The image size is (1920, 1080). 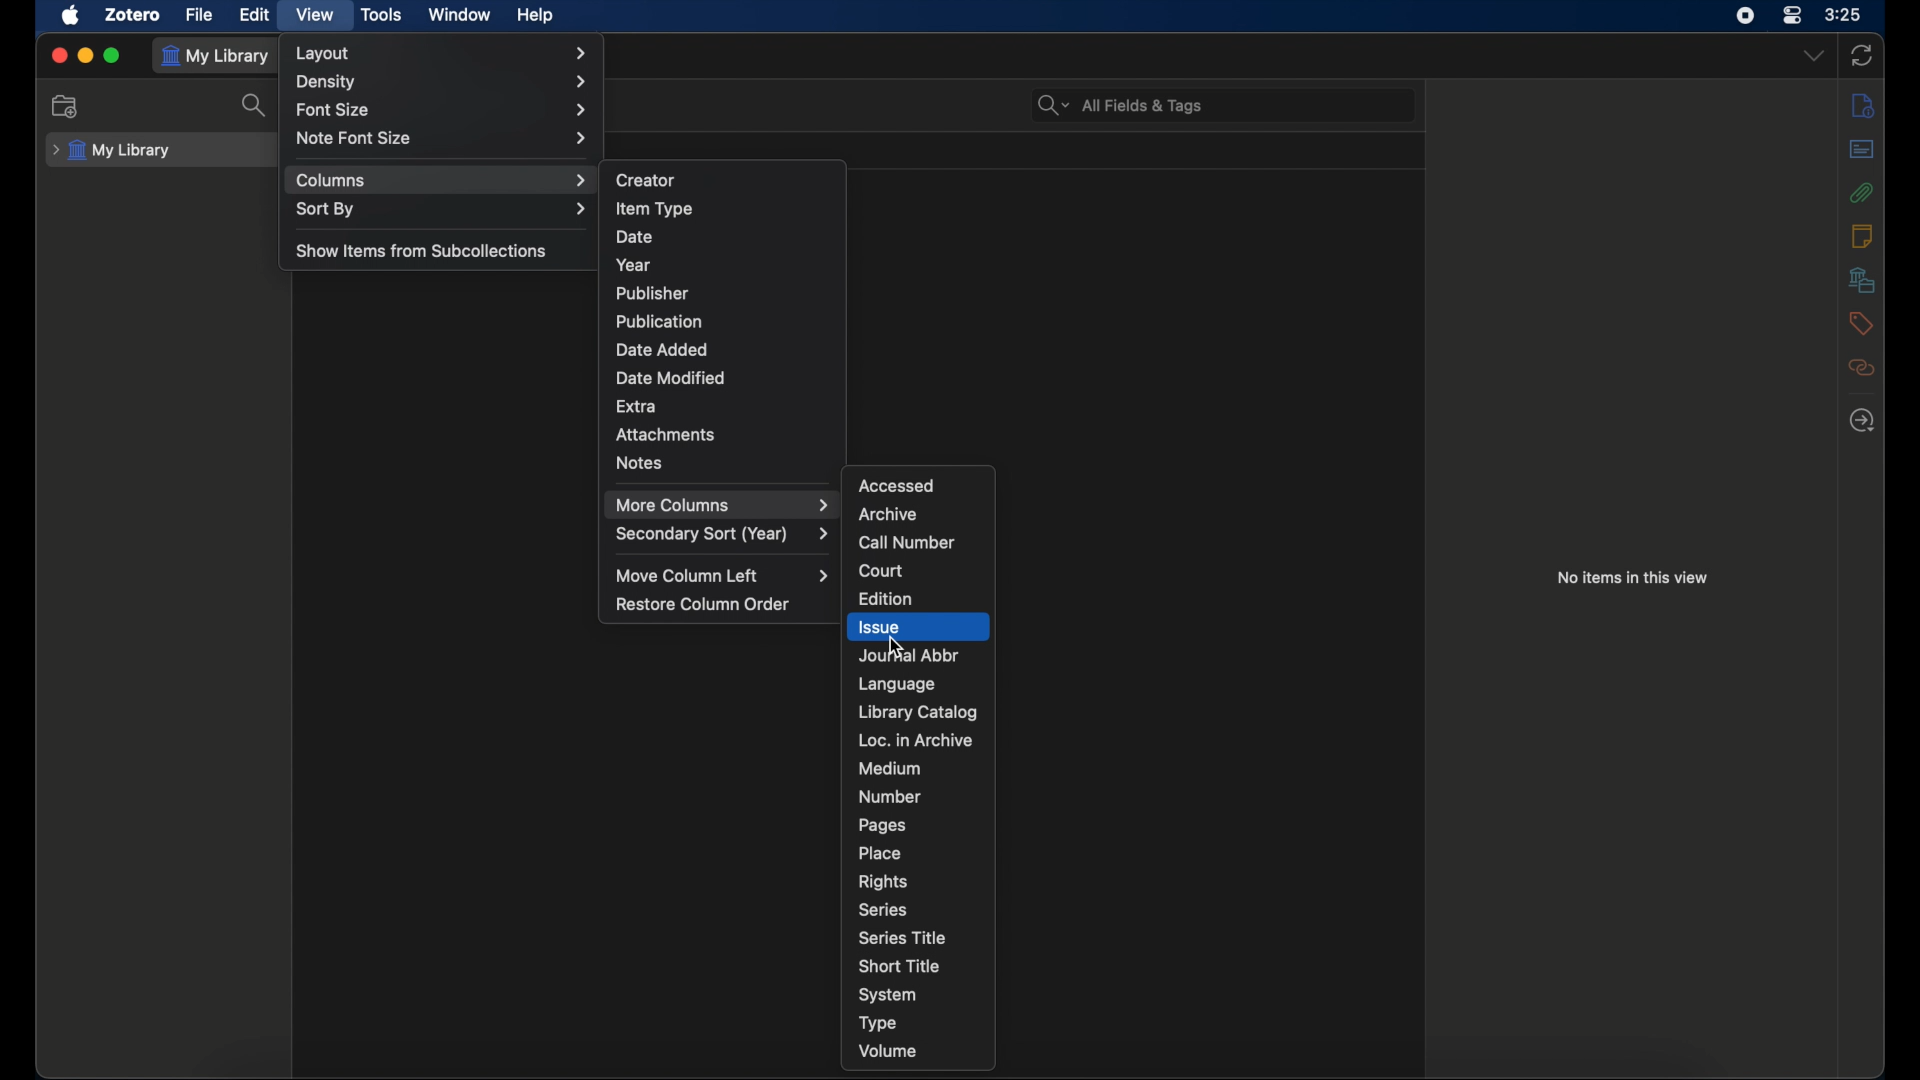 I want to click on zotero, so click(x=132, y=14).